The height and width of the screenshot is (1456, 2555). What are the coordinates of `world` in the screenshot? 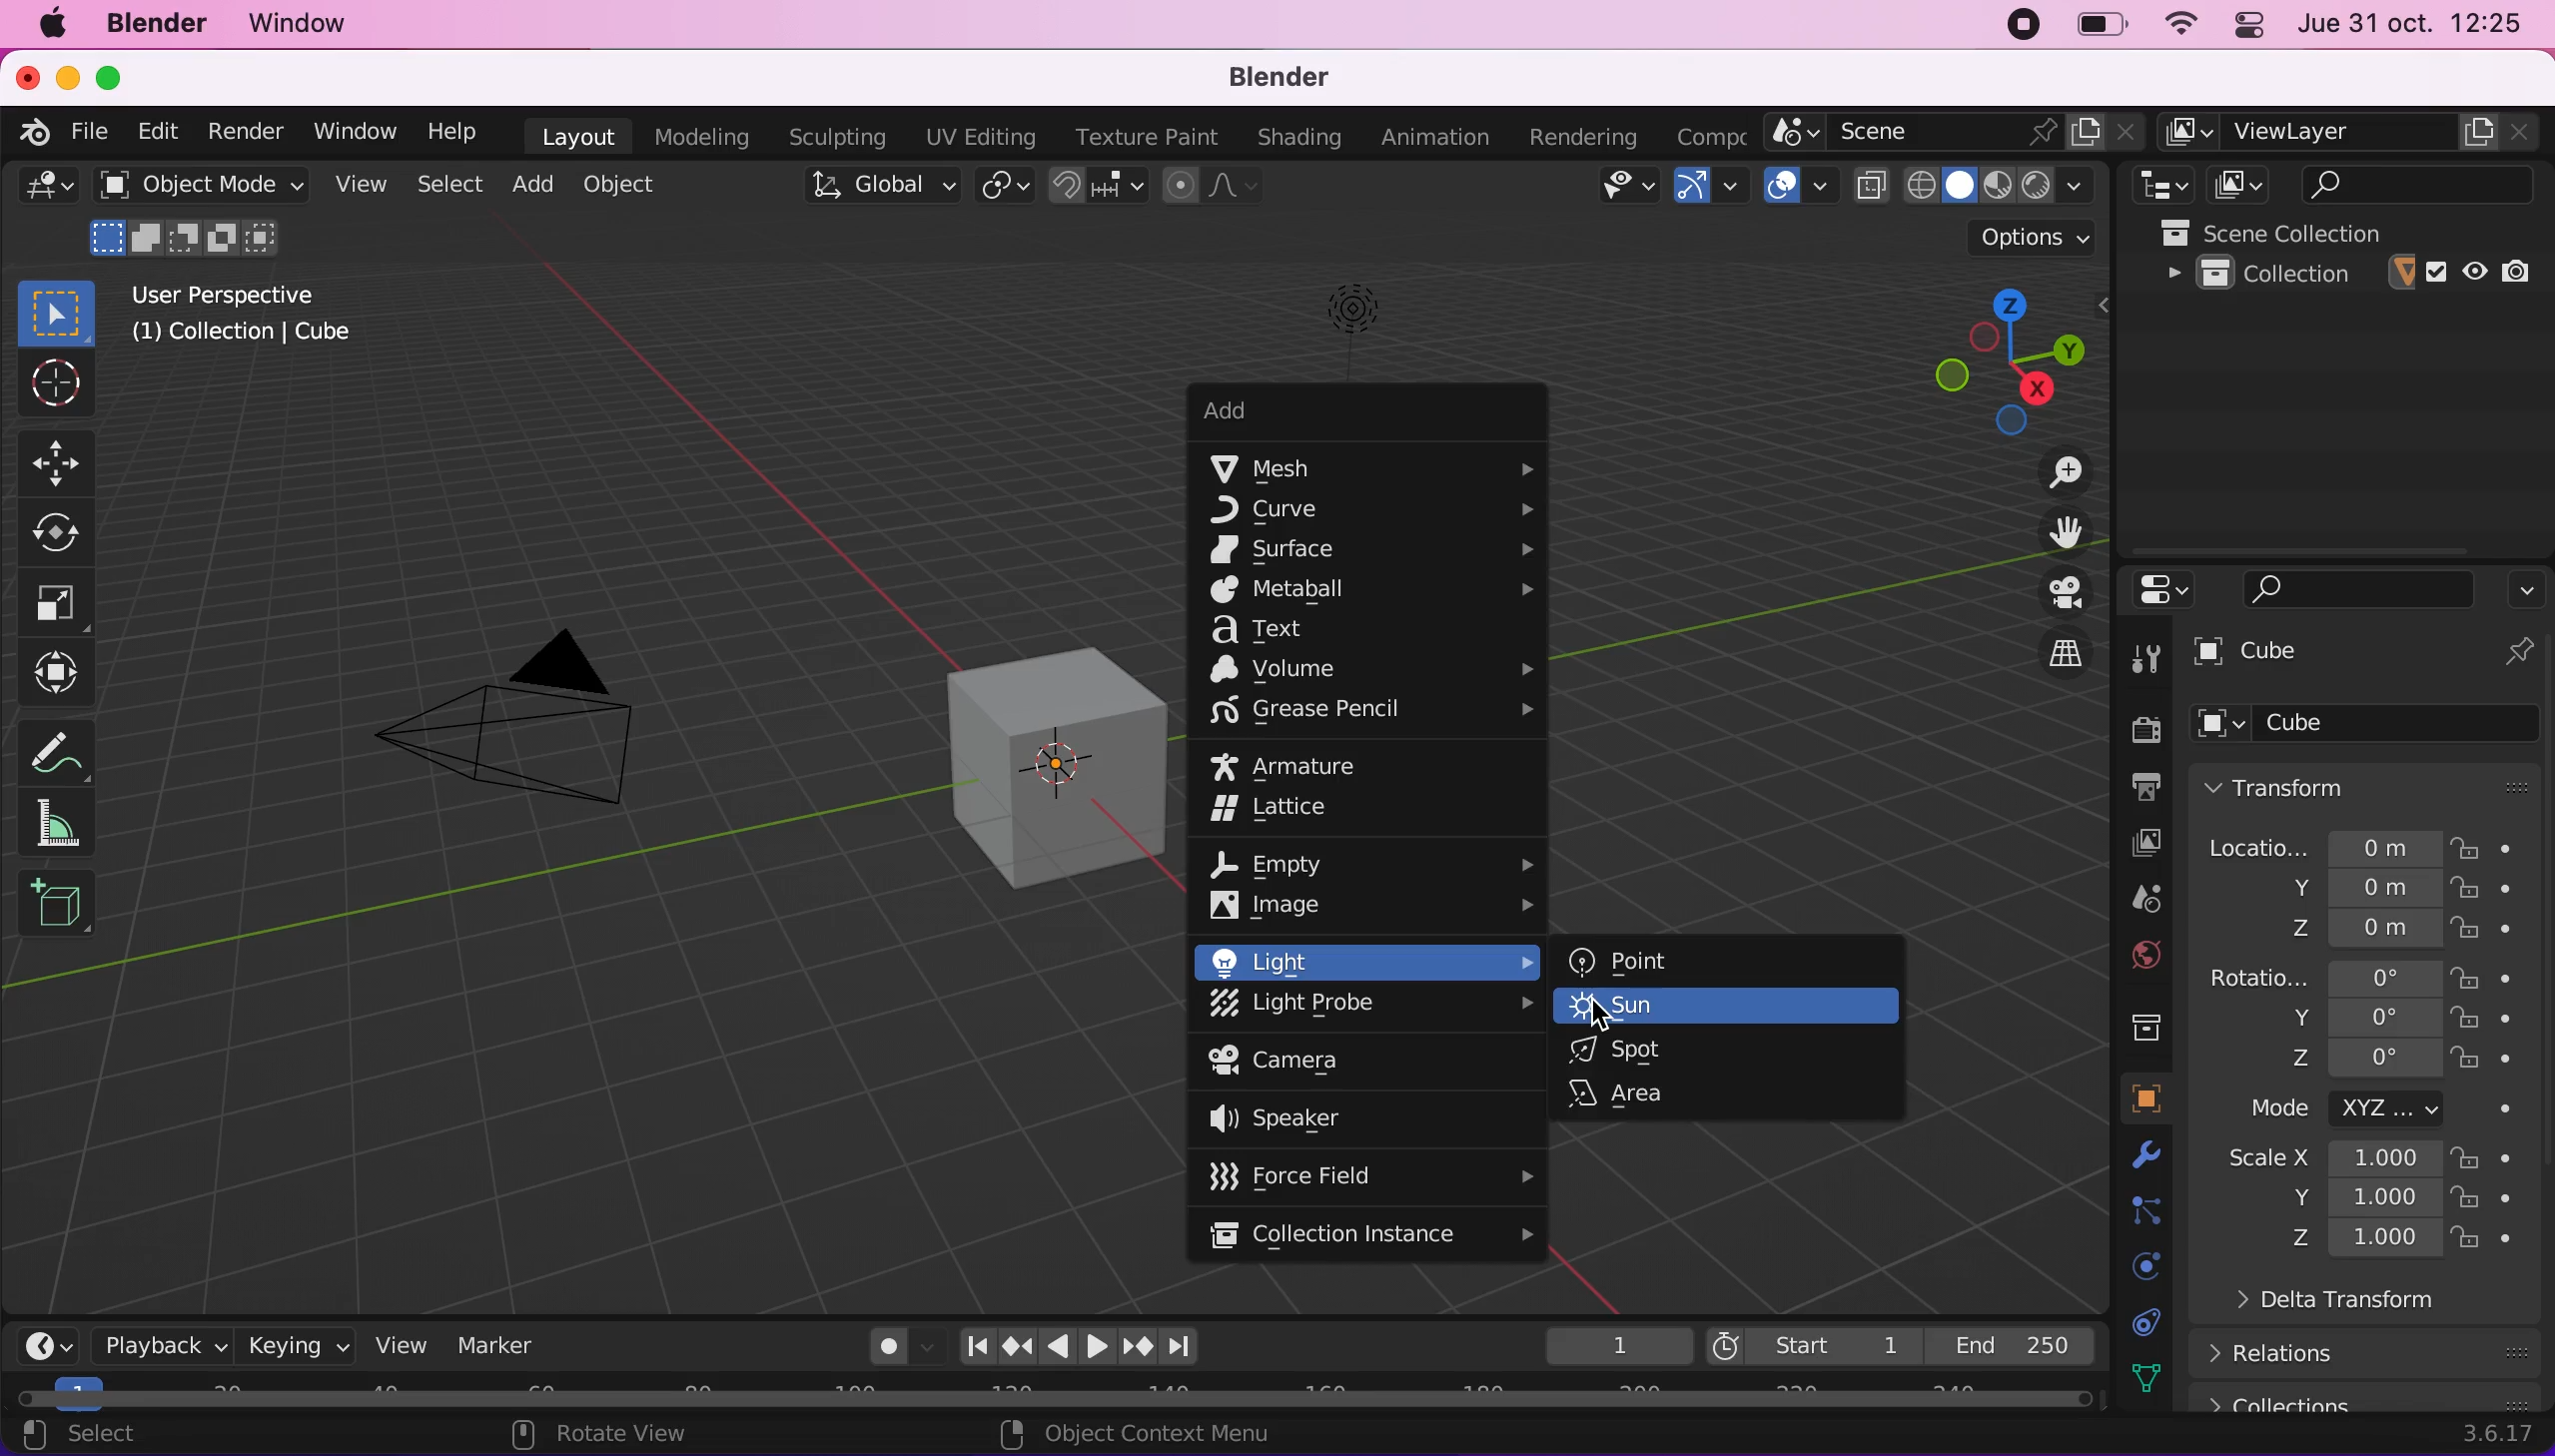 It's located at (2129, 956).